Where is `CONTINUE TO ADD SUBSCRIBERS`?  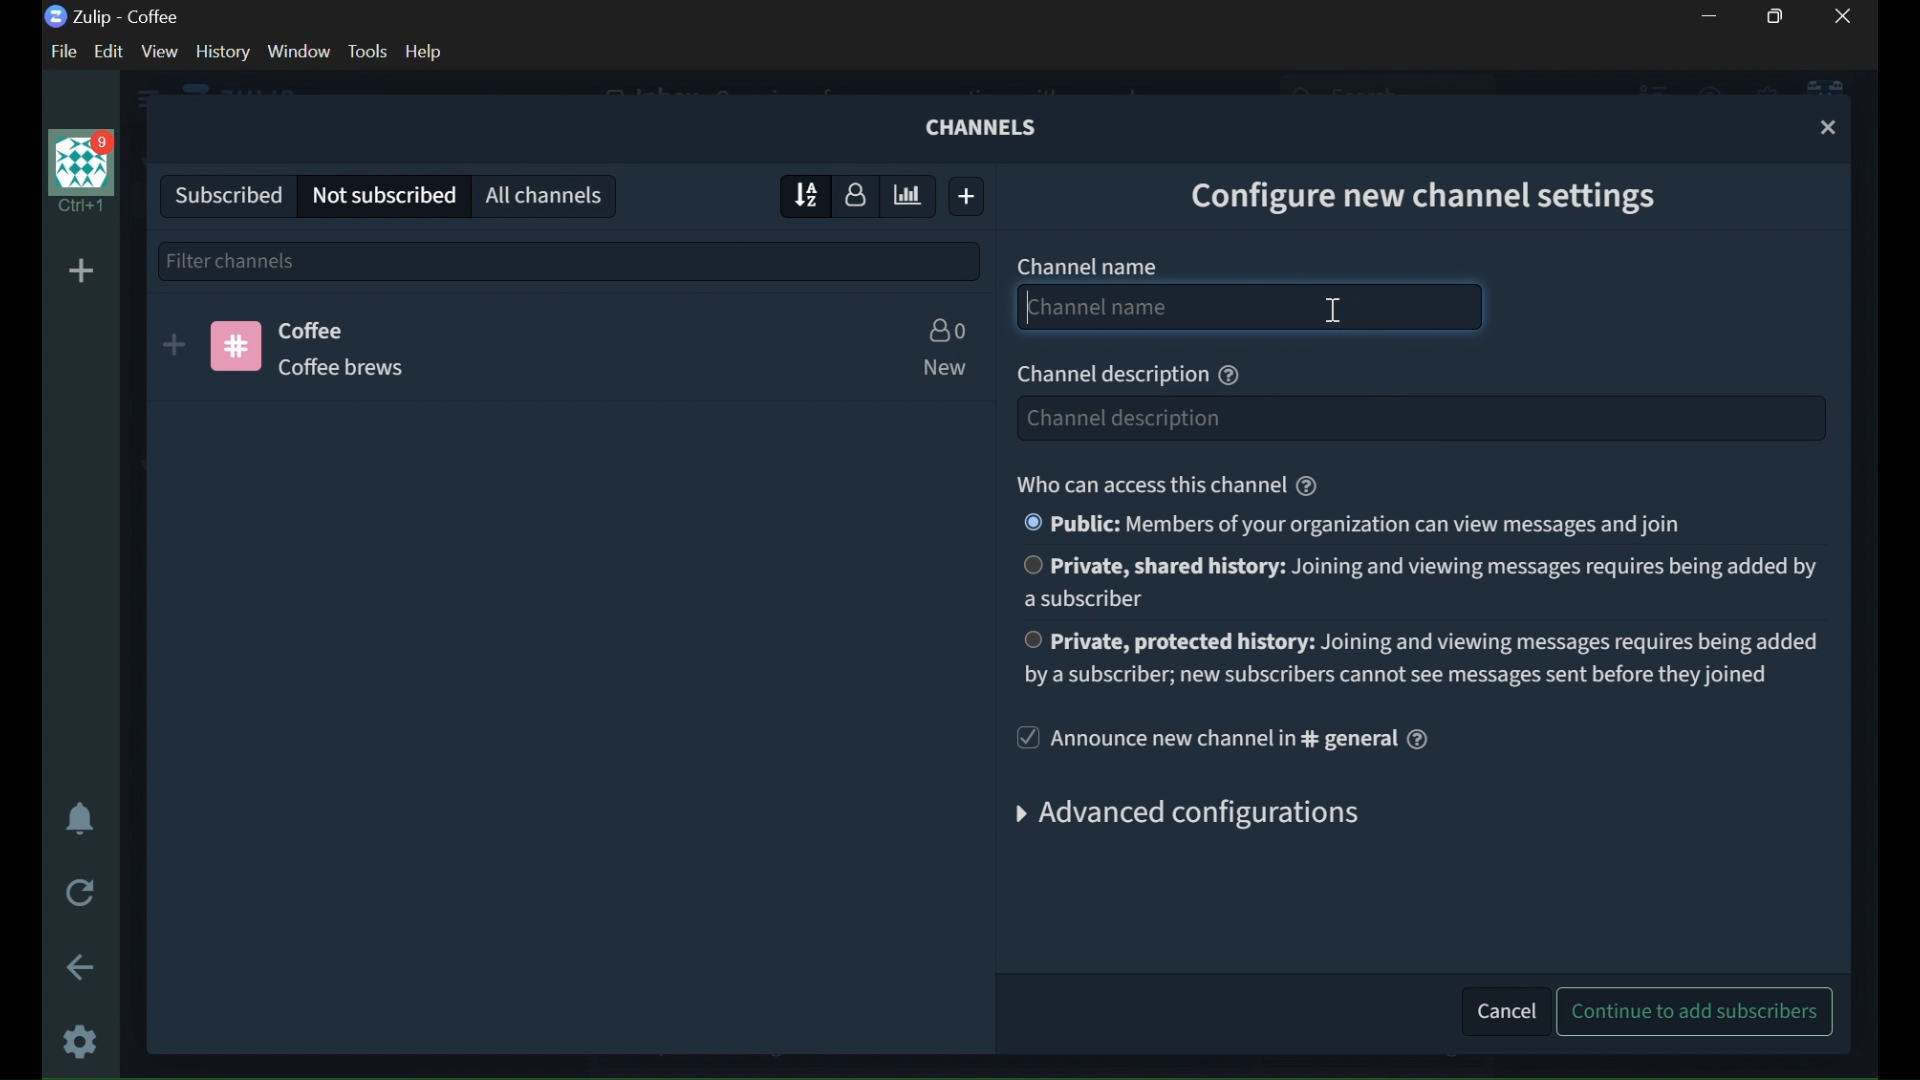 CONTINUE TO ADD SUBSCRIBERS is located at coordinates (1699, 1011).